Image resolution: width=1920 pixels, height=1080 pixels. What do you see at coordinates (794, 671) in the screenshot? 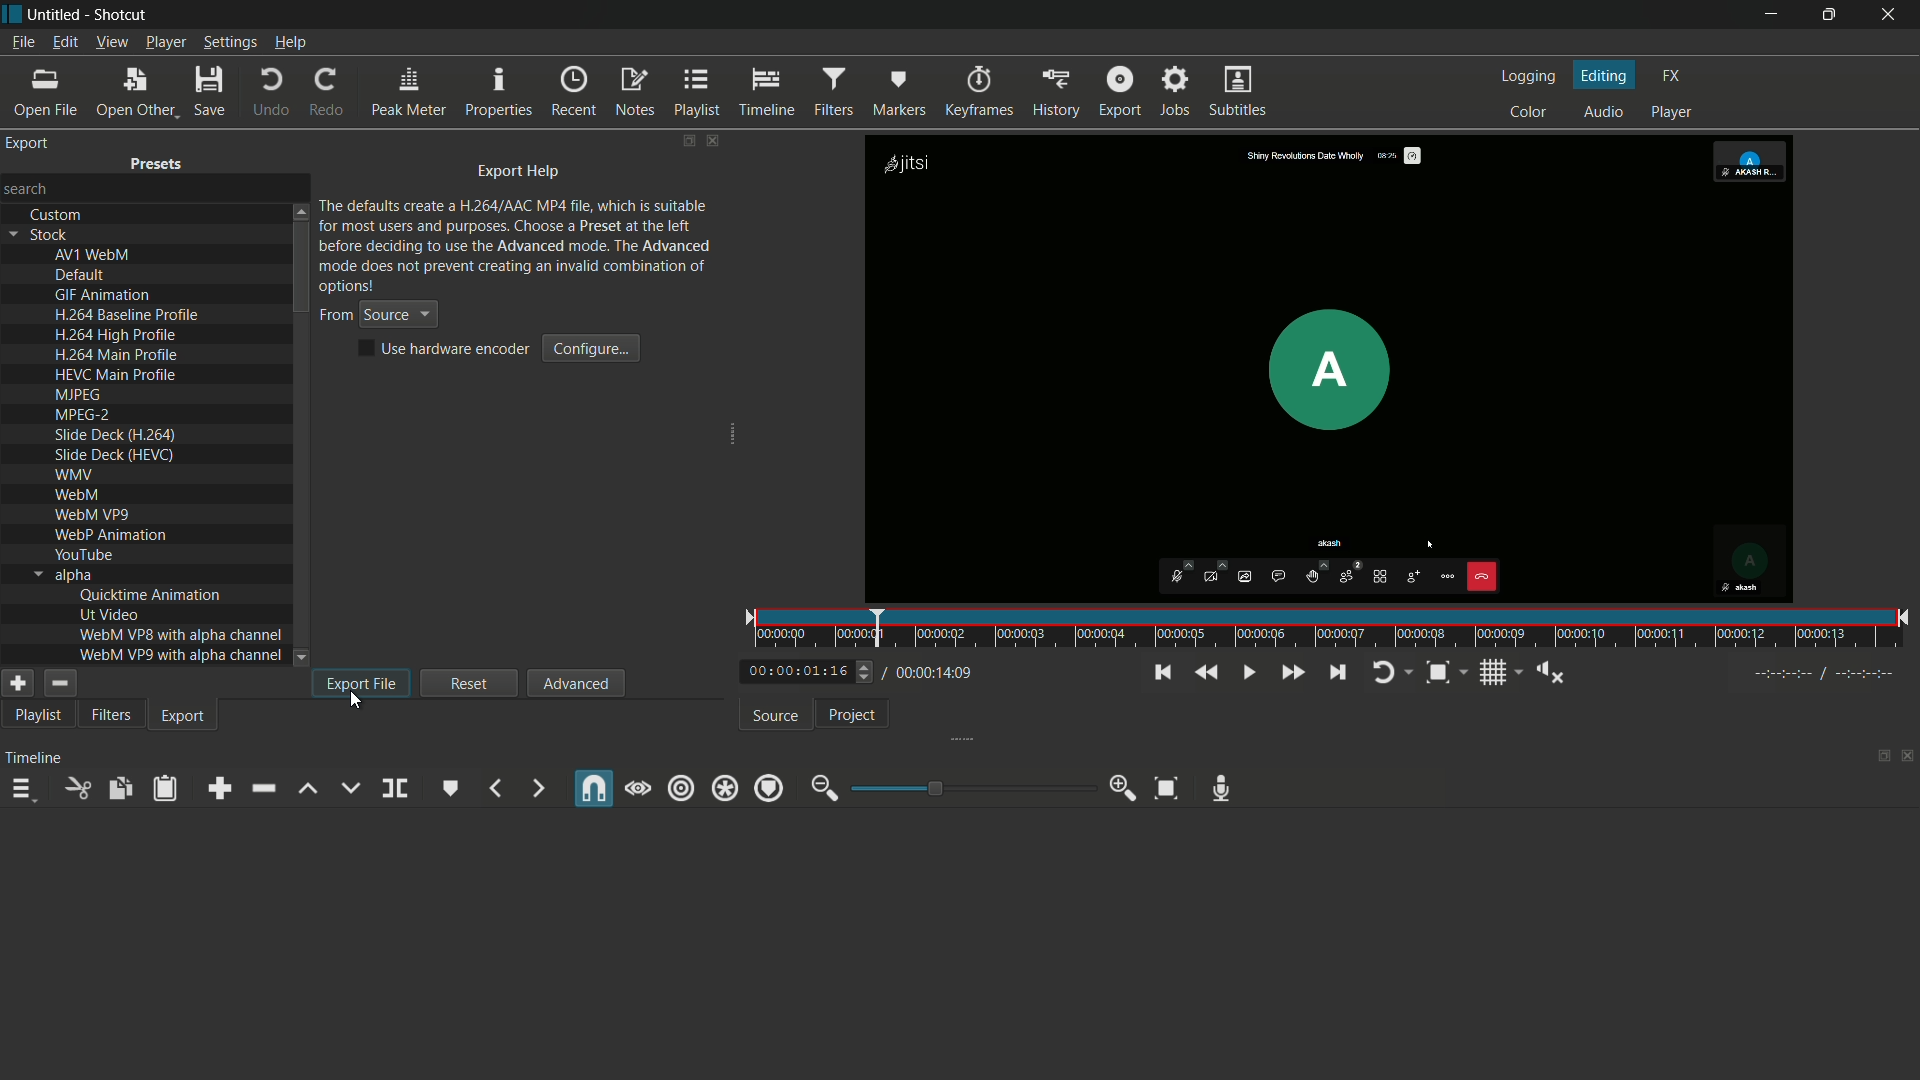
I see `current time` at bounding box center [794, 671].